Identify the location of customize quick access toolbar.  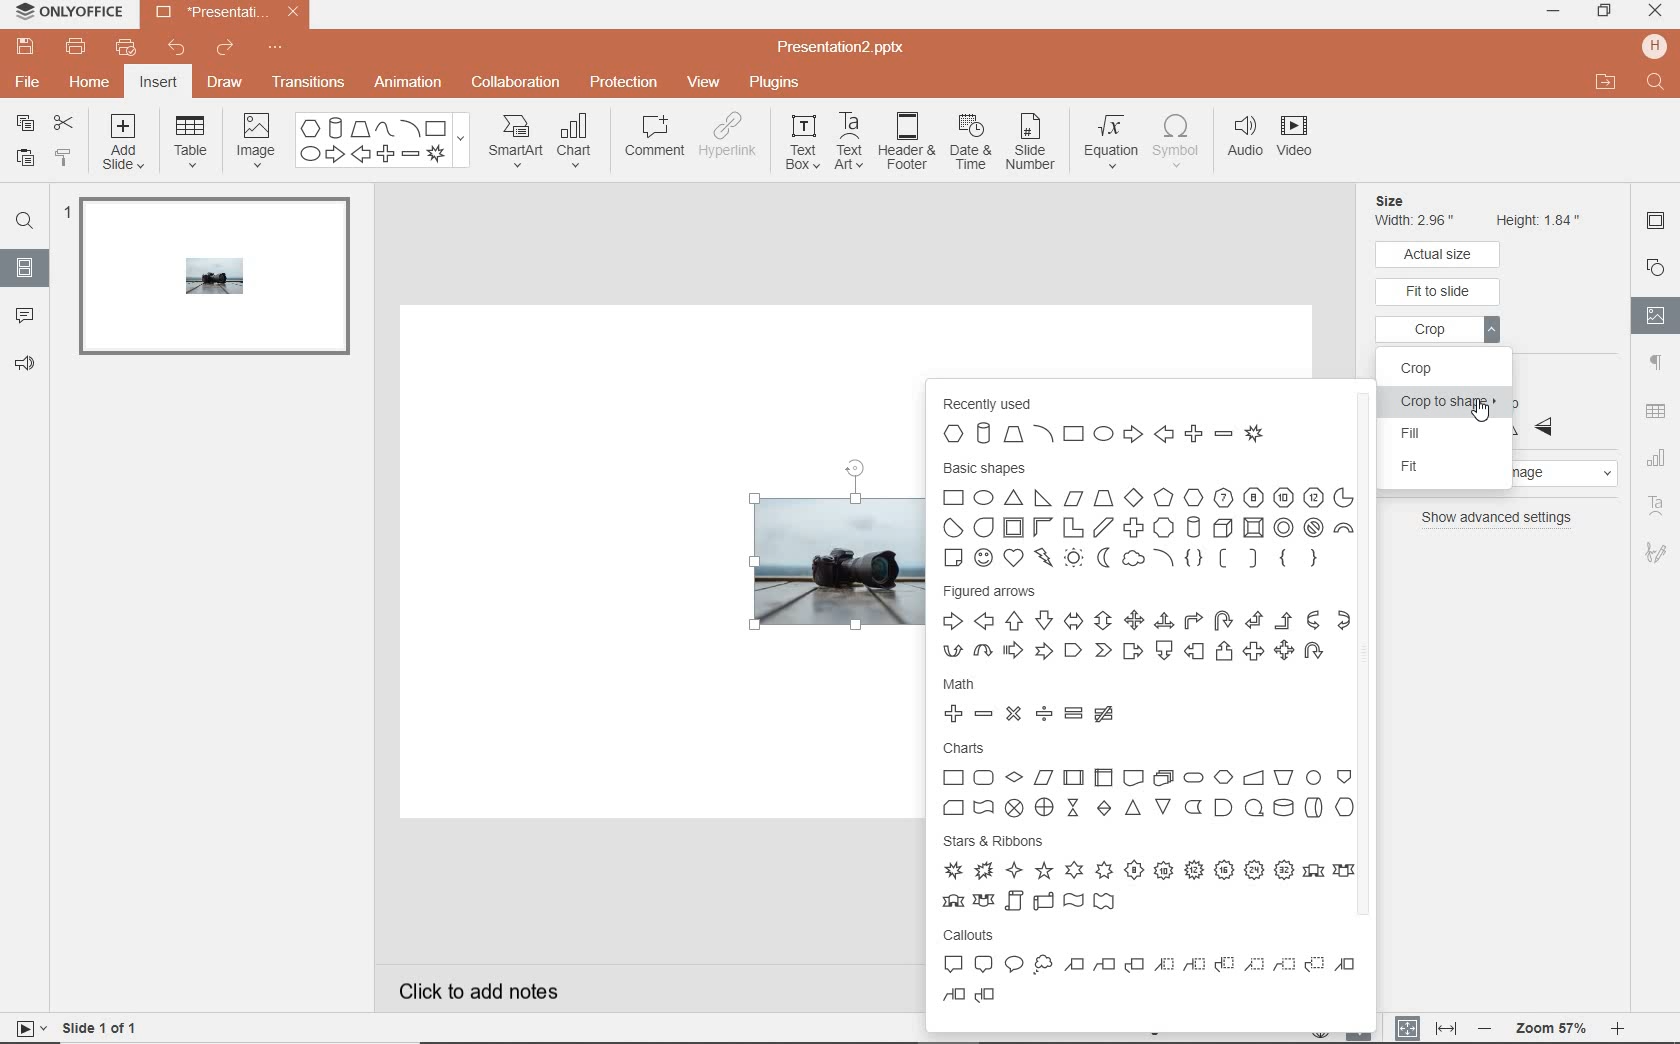
(287, 51).